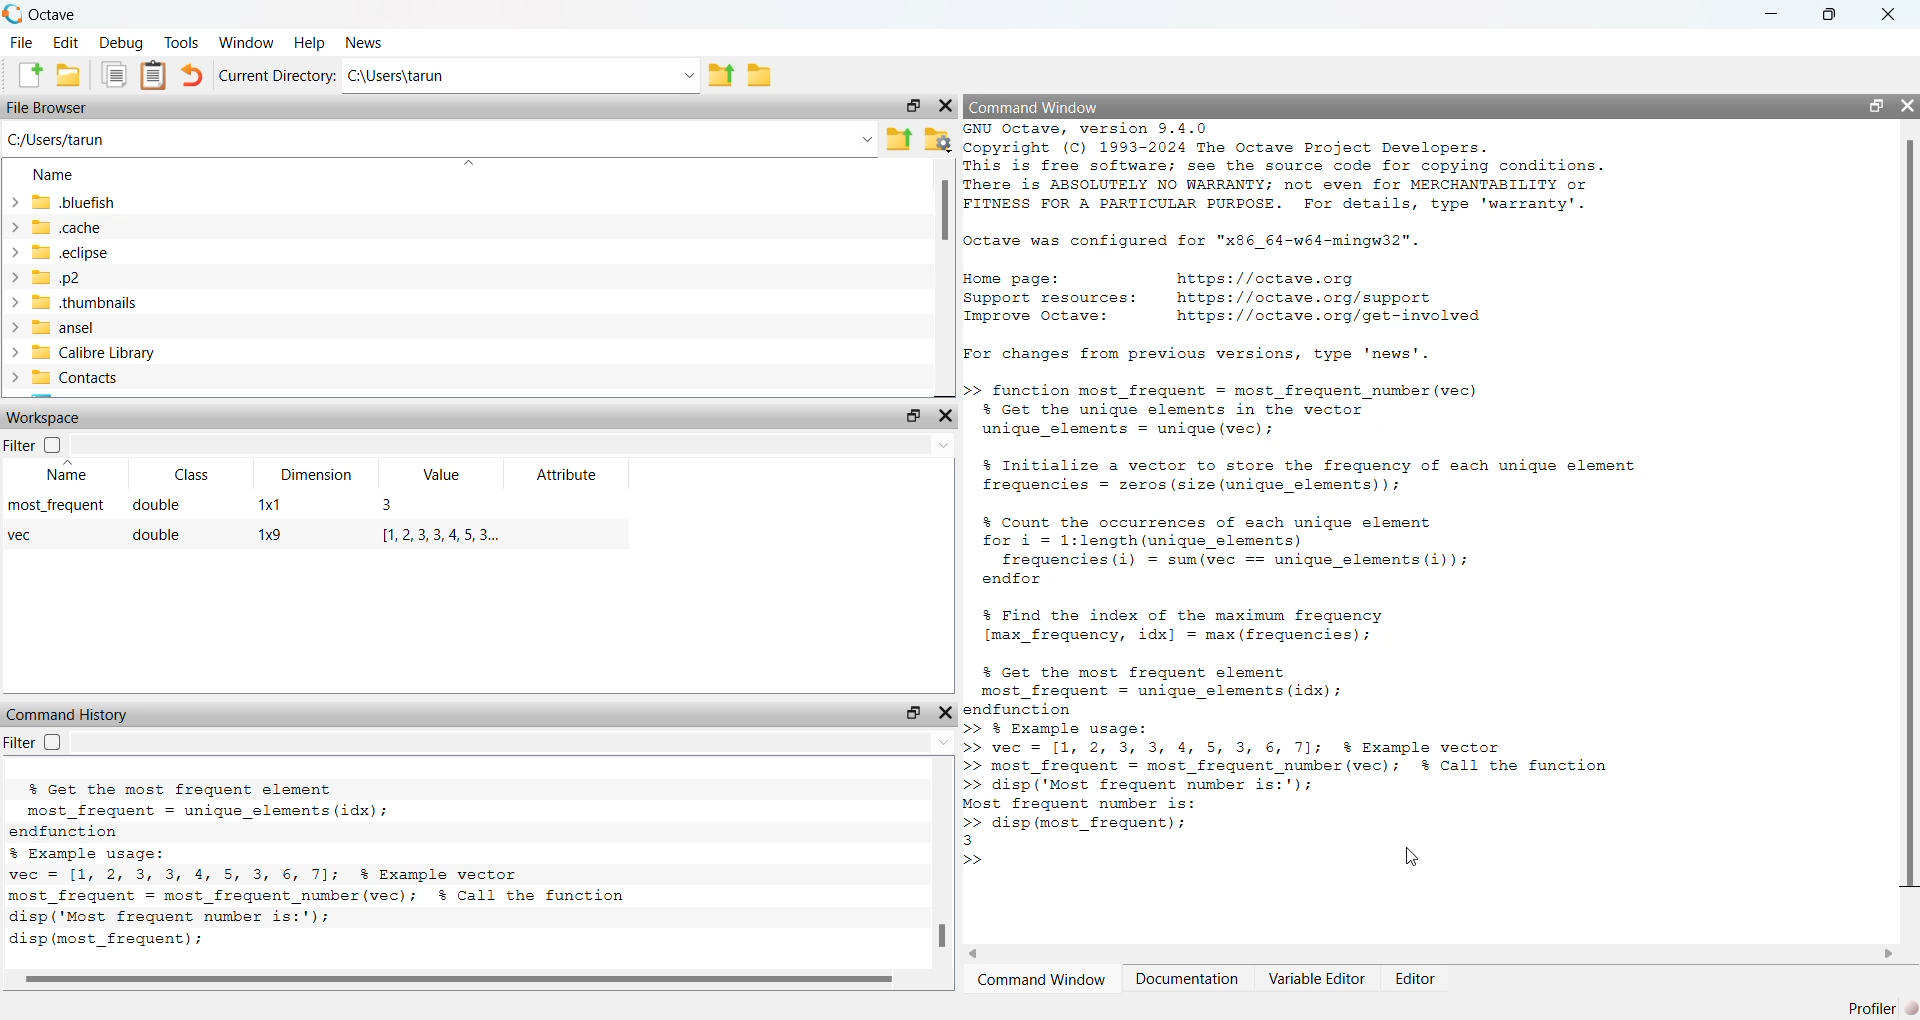 This screenshot has height=1020, width=1920. Describe the element at coordinates (273, 533) in the screenshot. I see `1x9` at that location.